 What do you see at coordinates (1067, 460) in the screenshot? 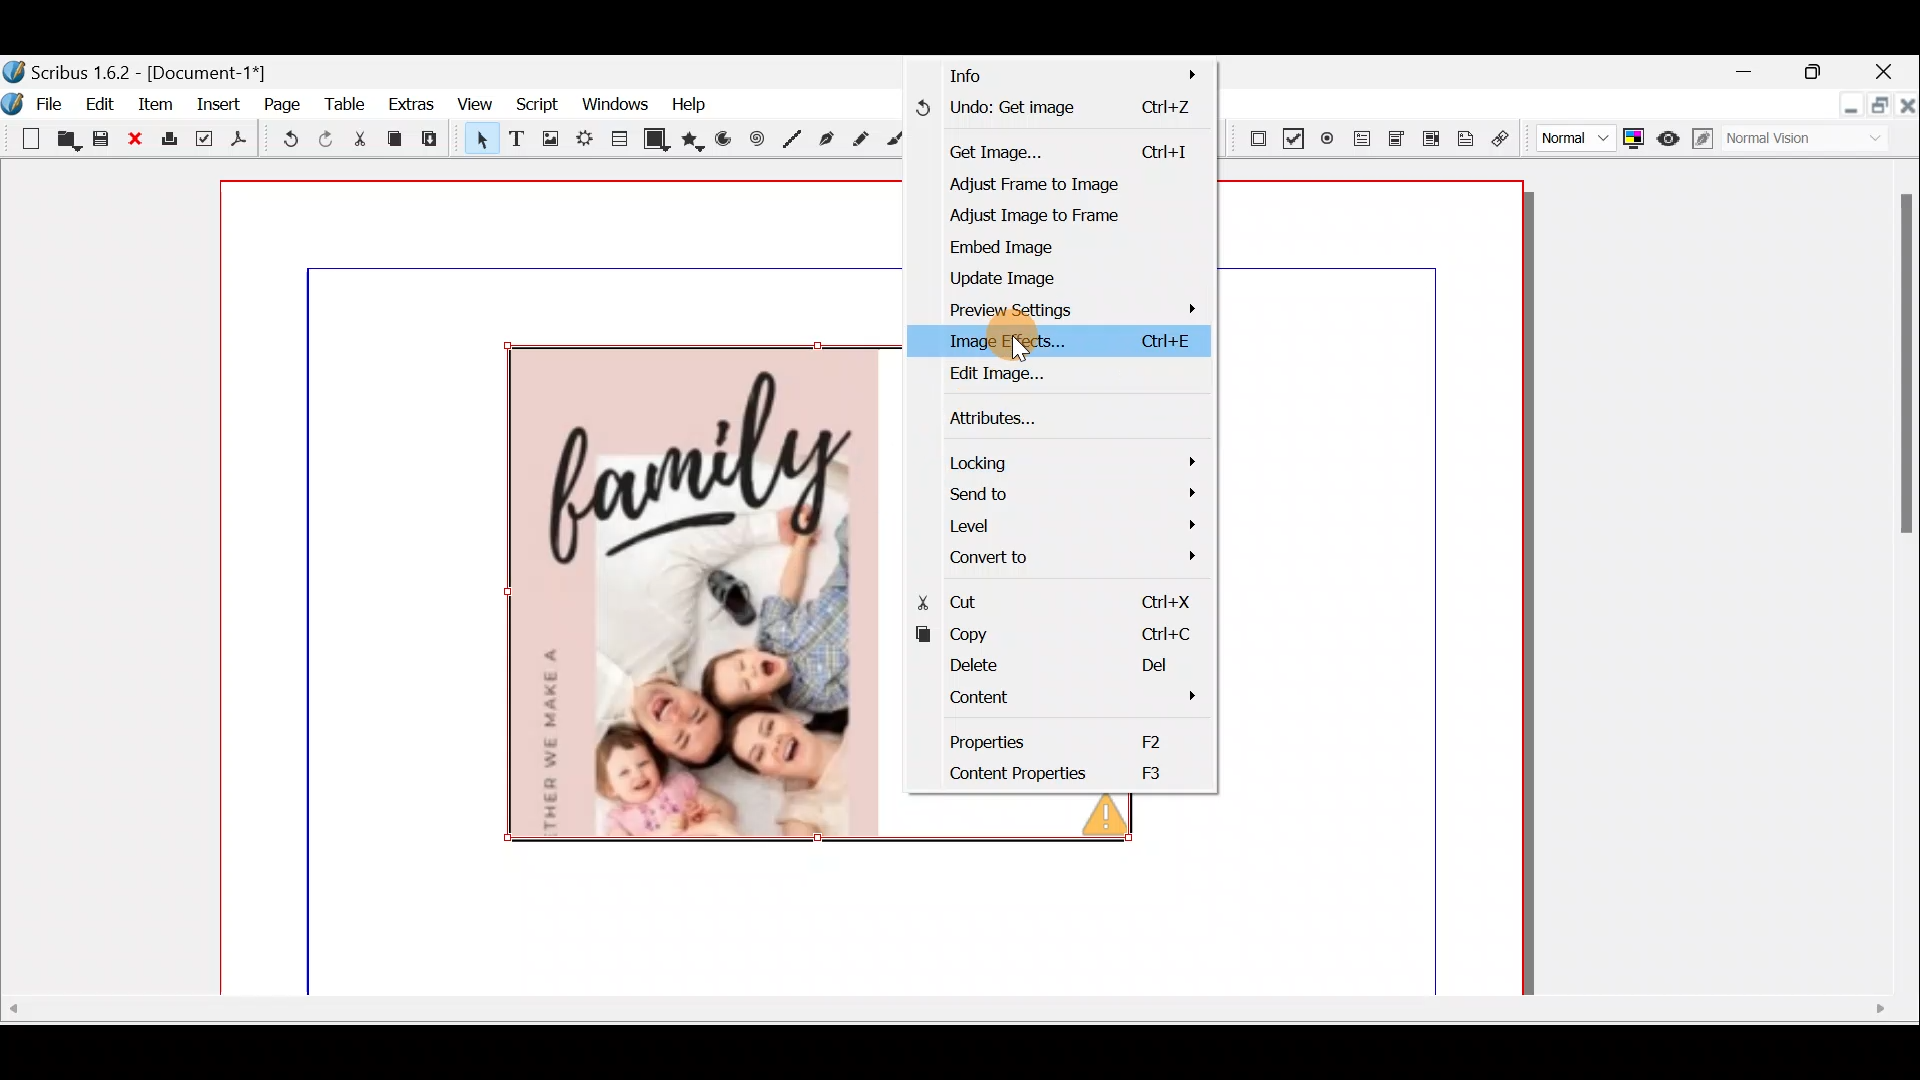
I see `Locking` at bounding box center [1067, 460].